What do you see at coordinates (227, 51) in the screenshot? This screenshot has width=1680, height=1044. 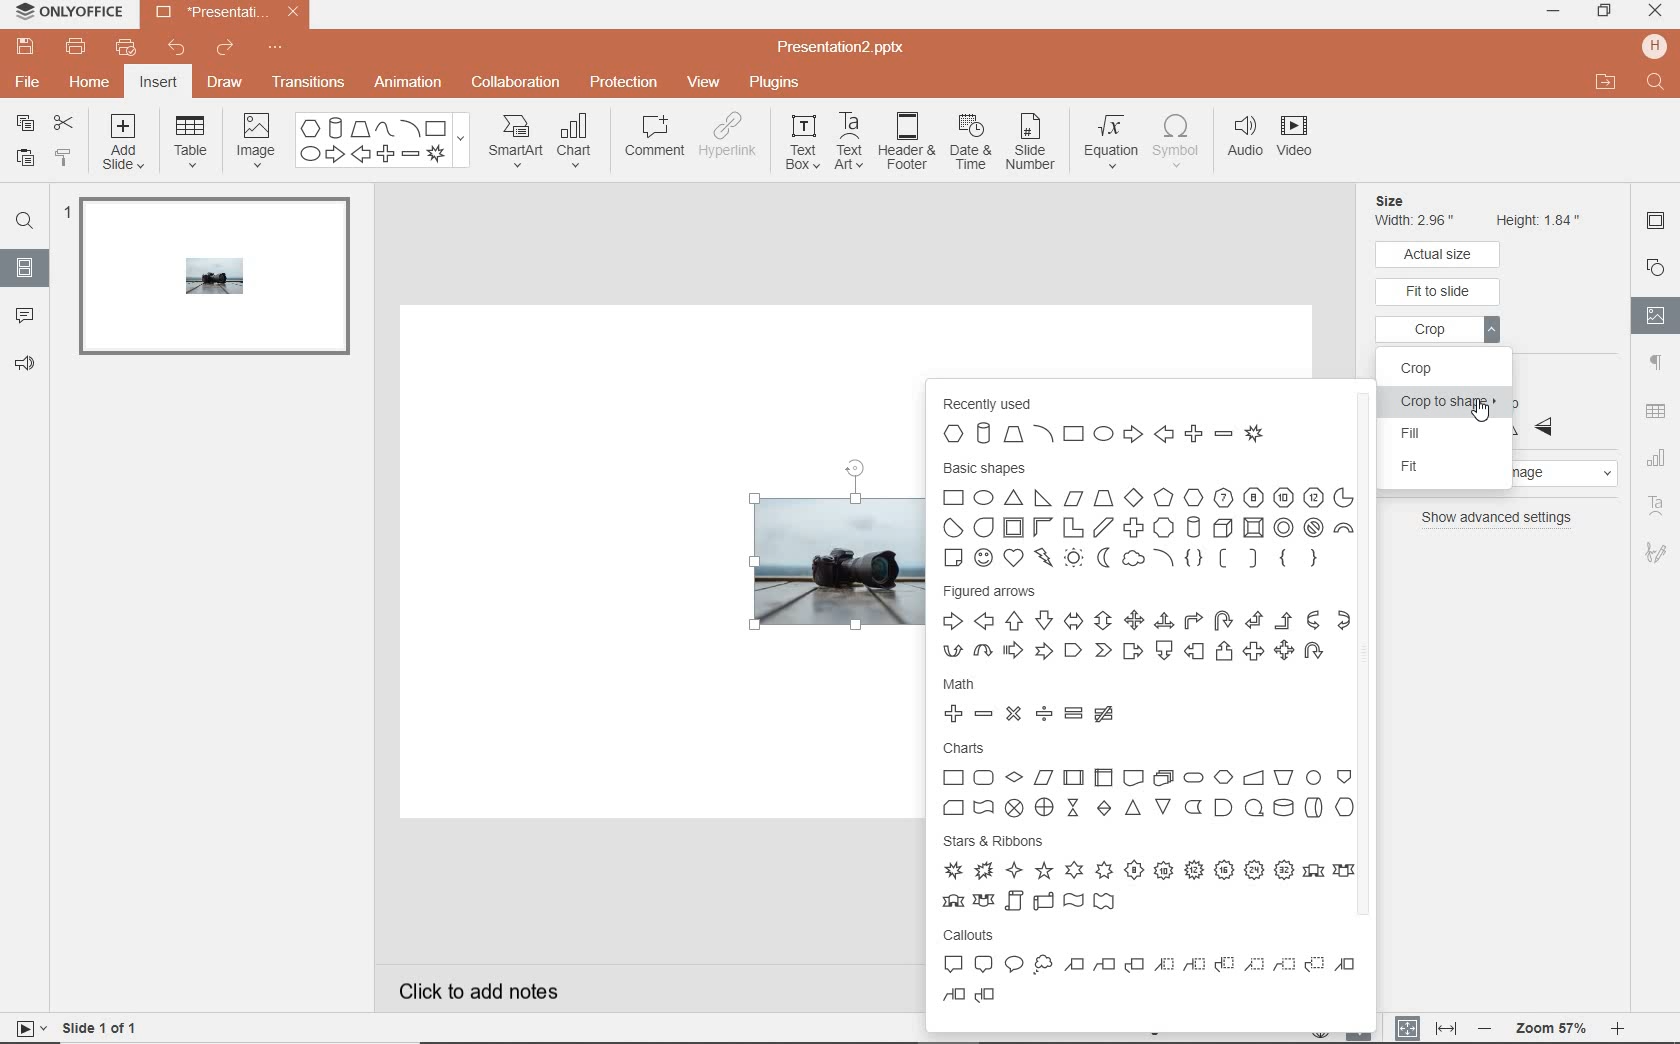 I see `redo` at bounding box center [227, 51].